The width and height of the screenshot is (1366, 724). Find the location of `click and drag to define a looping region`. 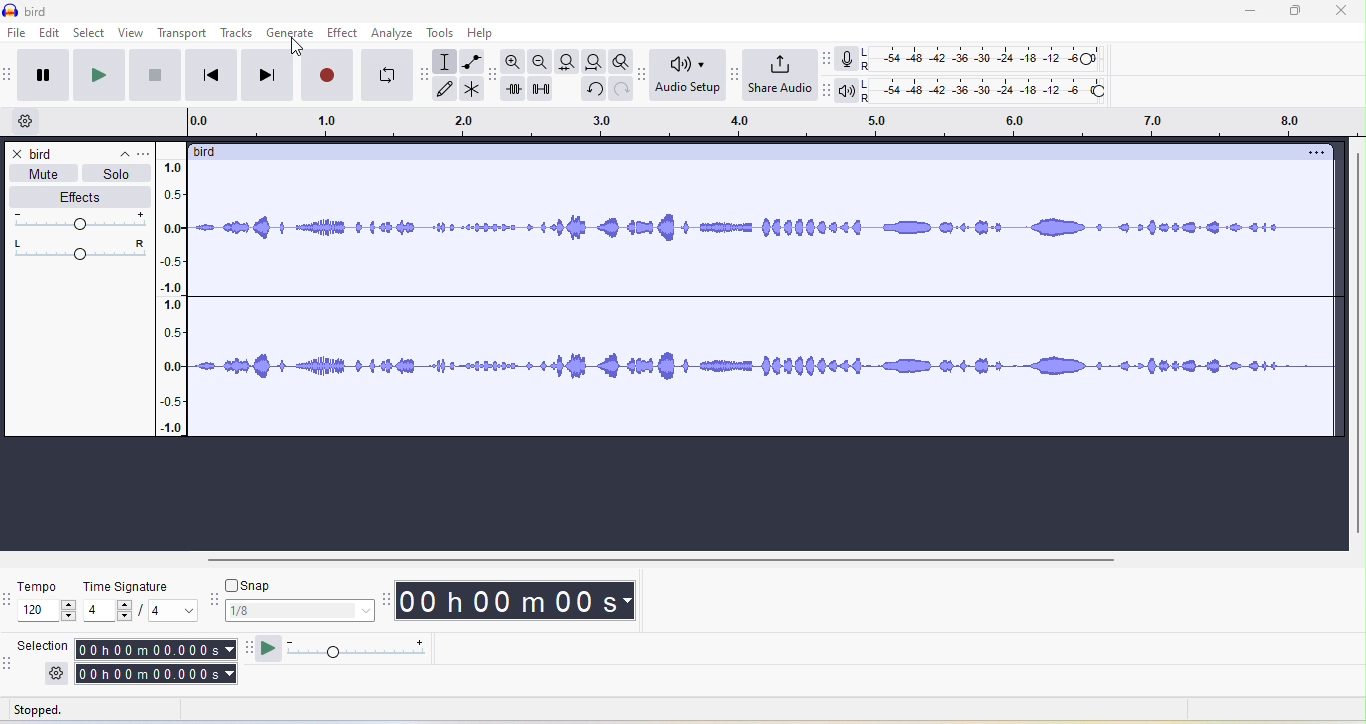

click and drag to define a looping region is located at coordinates (768, 124).